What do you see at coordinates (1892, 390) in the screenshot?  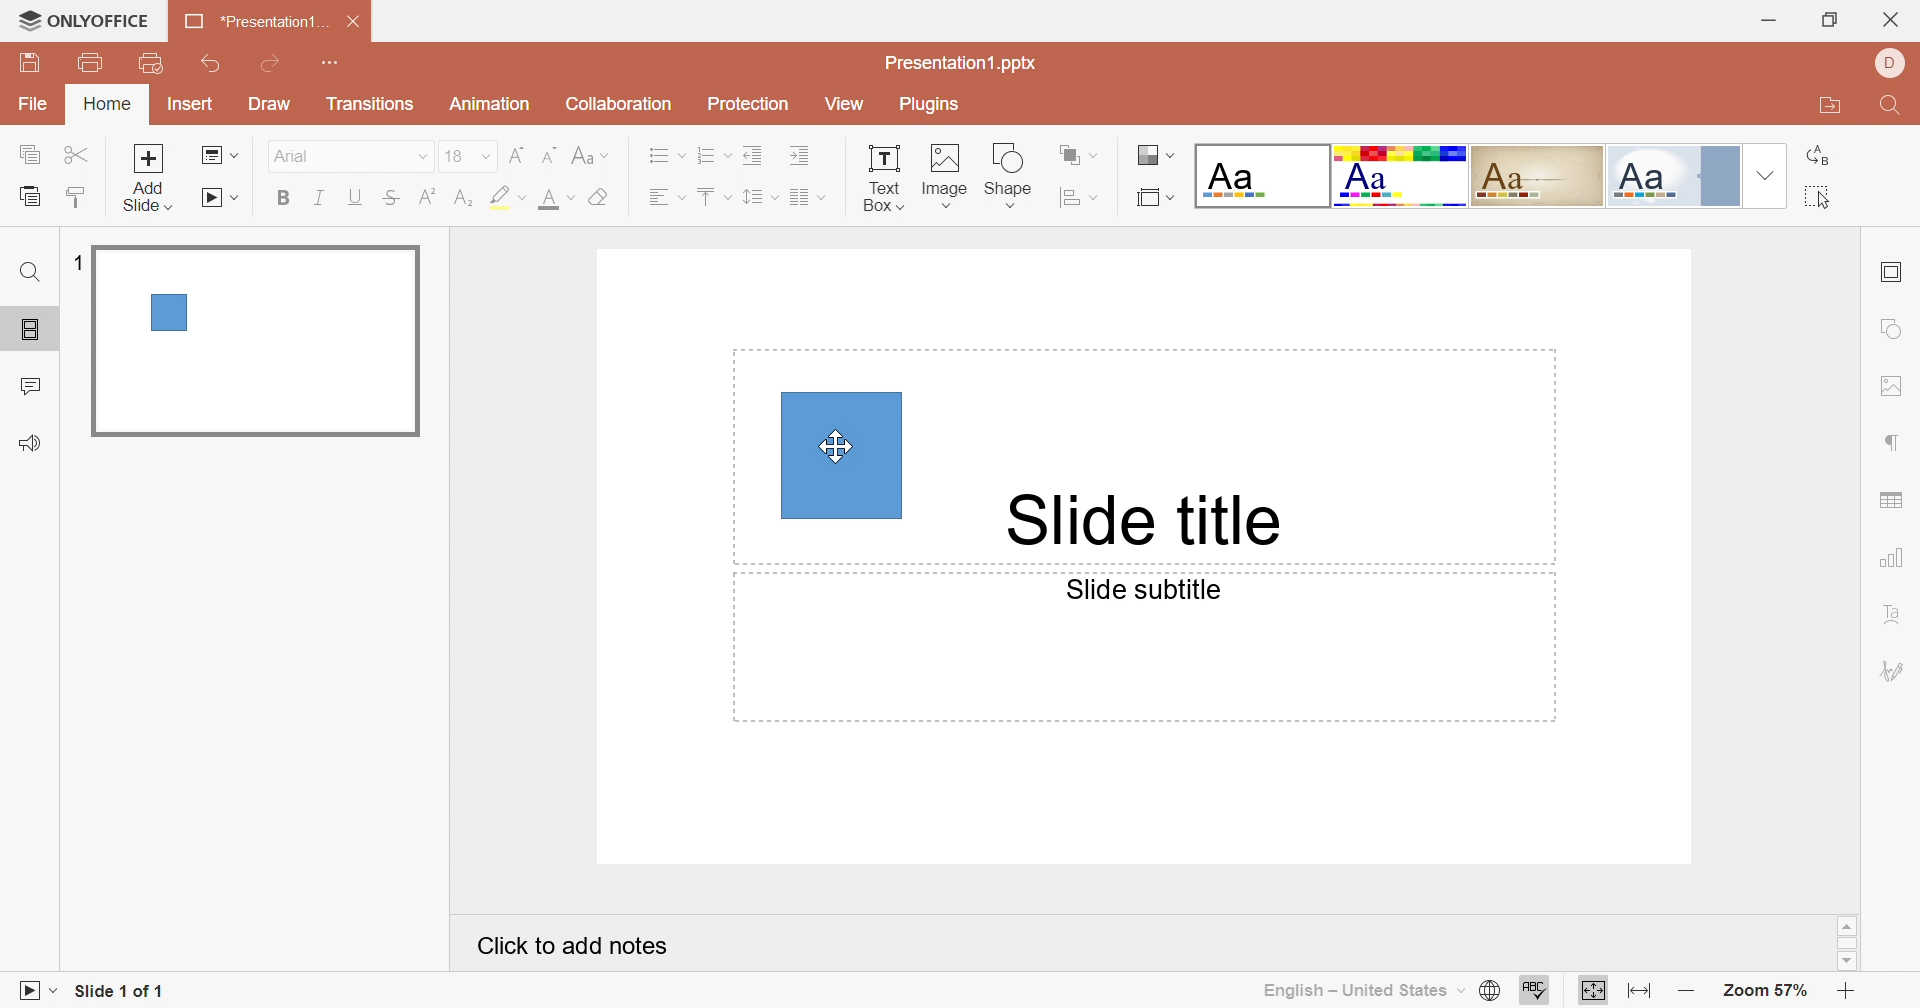 I see `Image settings` at bounding box center [1892, 390].